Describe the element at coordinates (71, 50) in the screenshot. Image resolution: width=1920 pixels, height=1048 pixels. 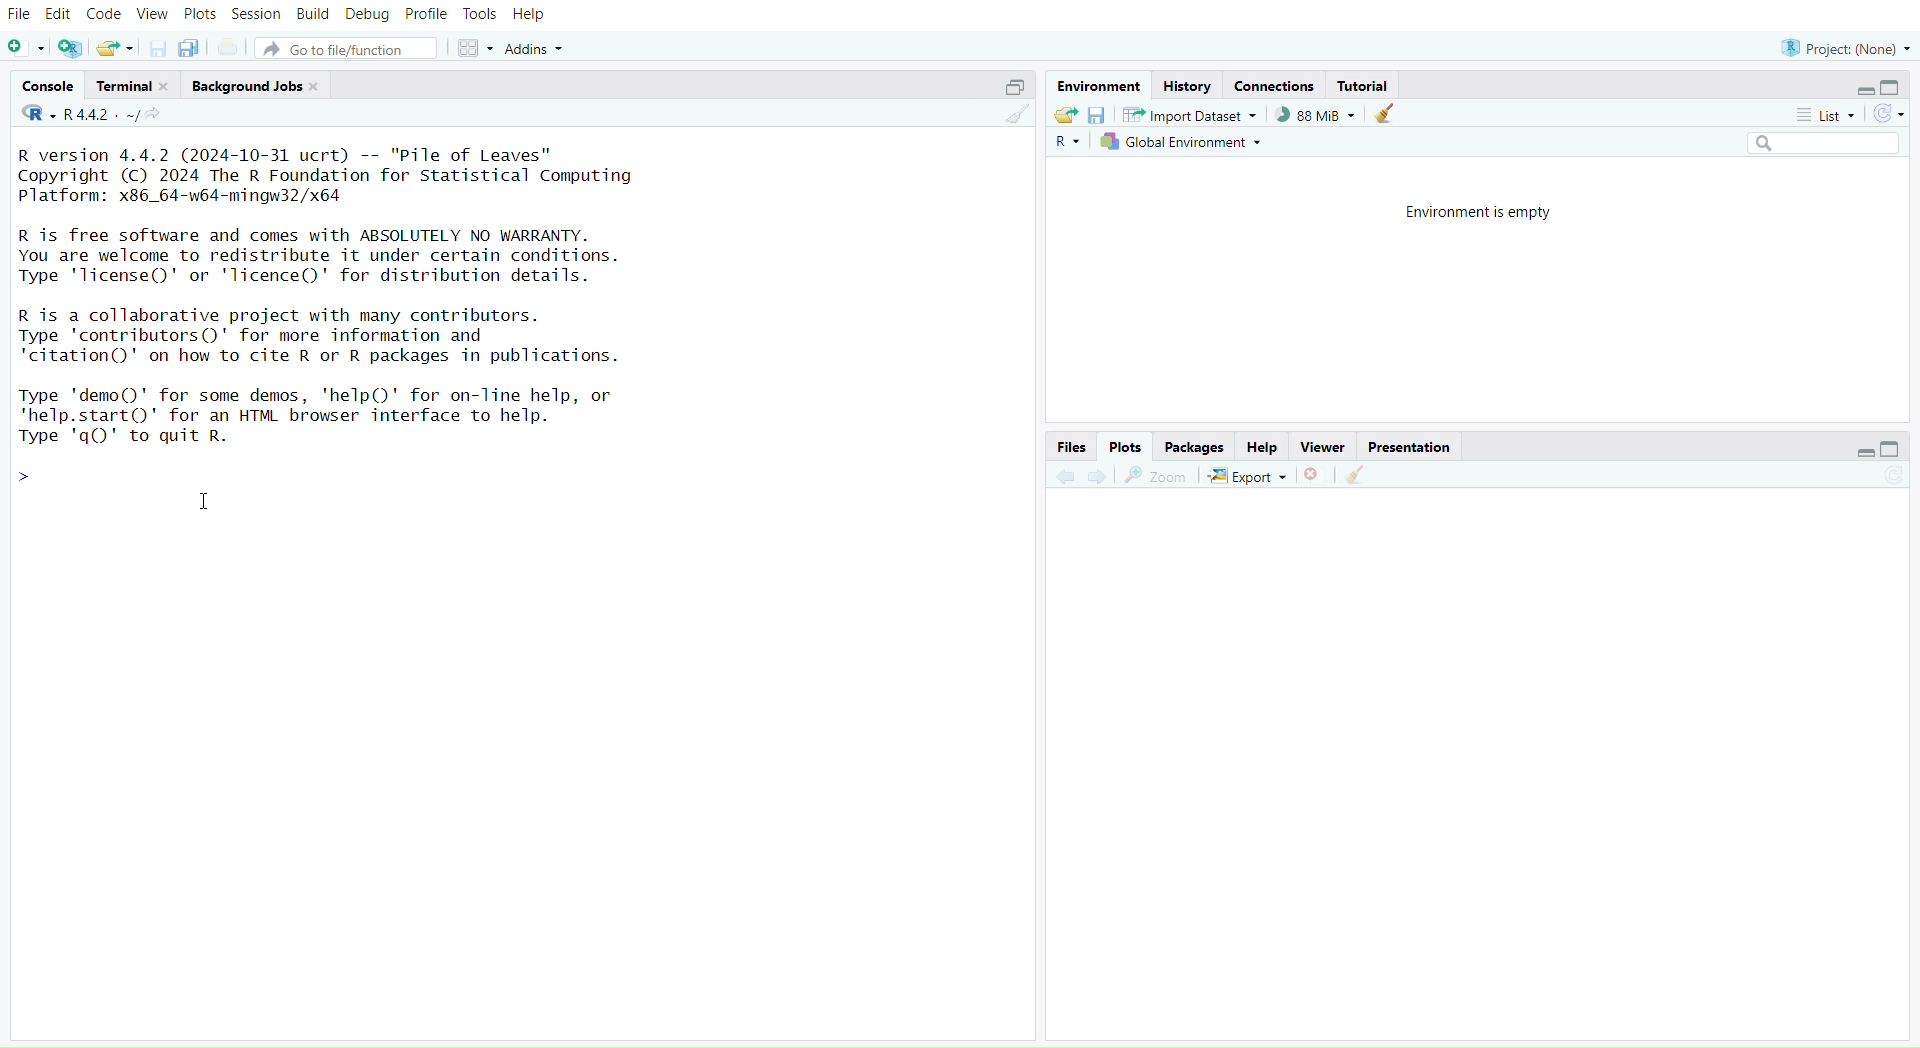
I see `create a project` at that location.